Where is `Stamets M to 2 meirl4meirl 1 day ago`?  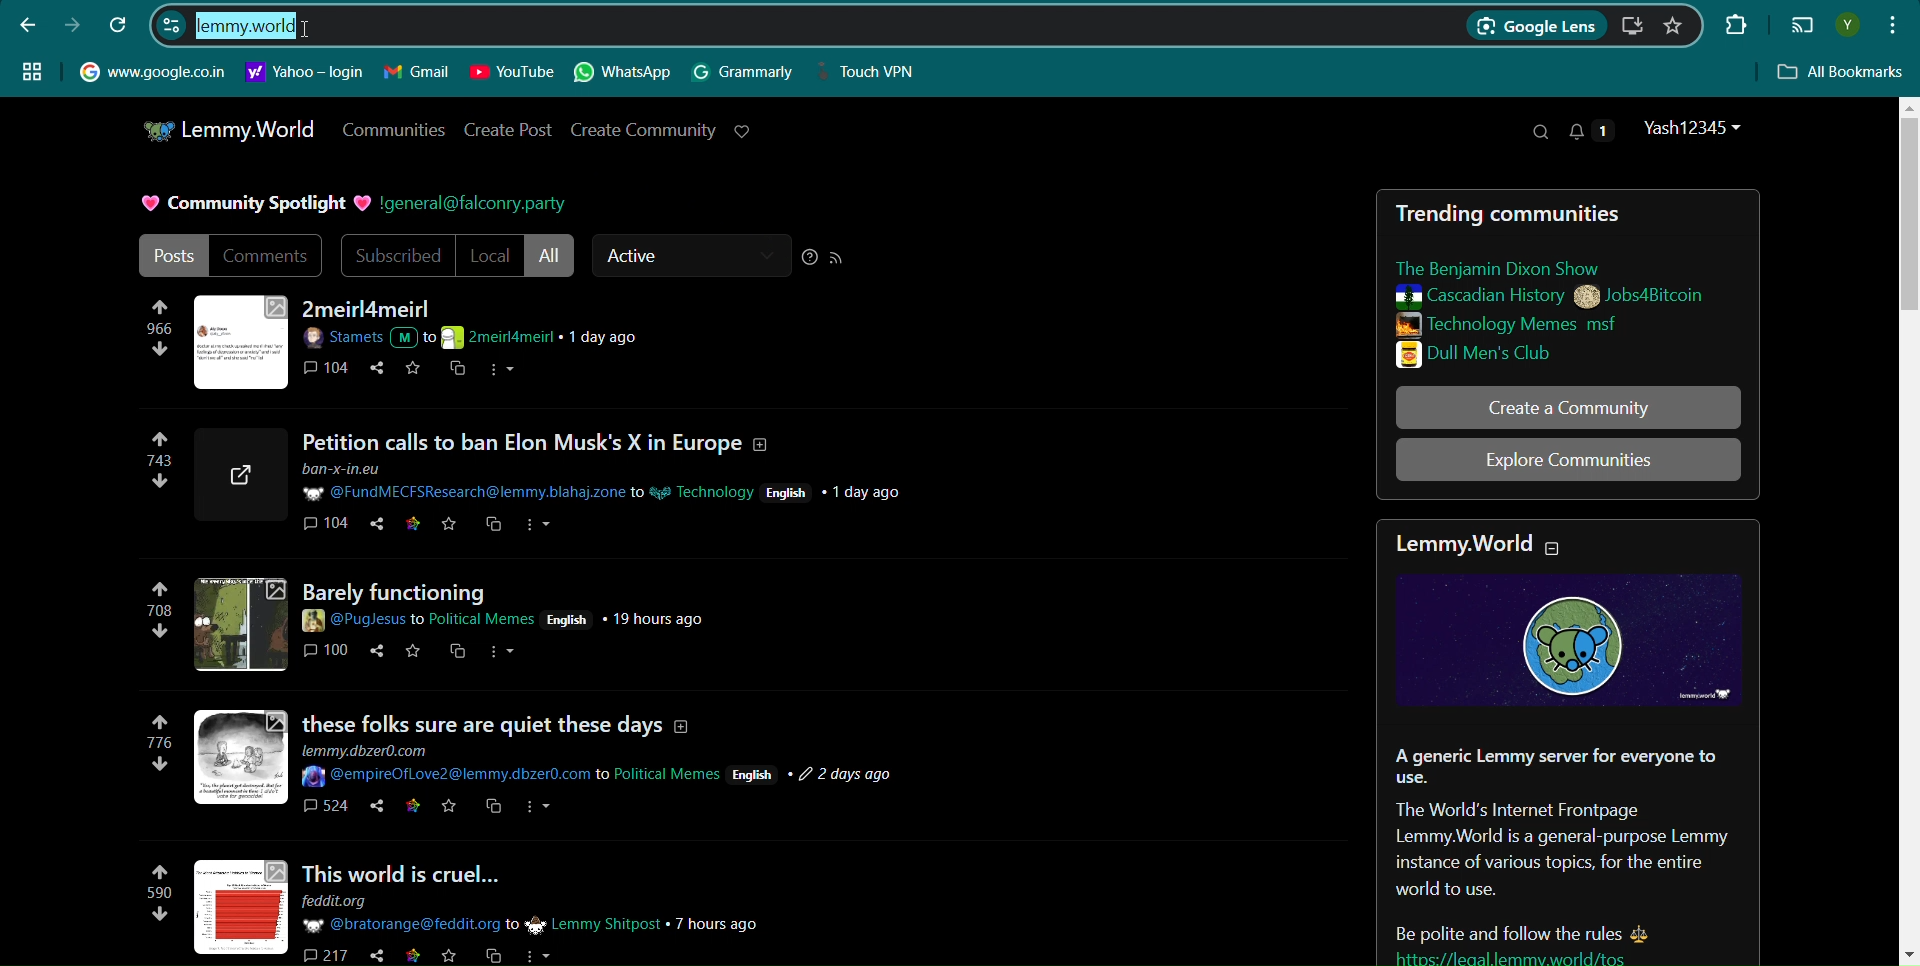 Stamets M to 2 meirl4meirl 1 day ago is located at coordinates (482, 338).